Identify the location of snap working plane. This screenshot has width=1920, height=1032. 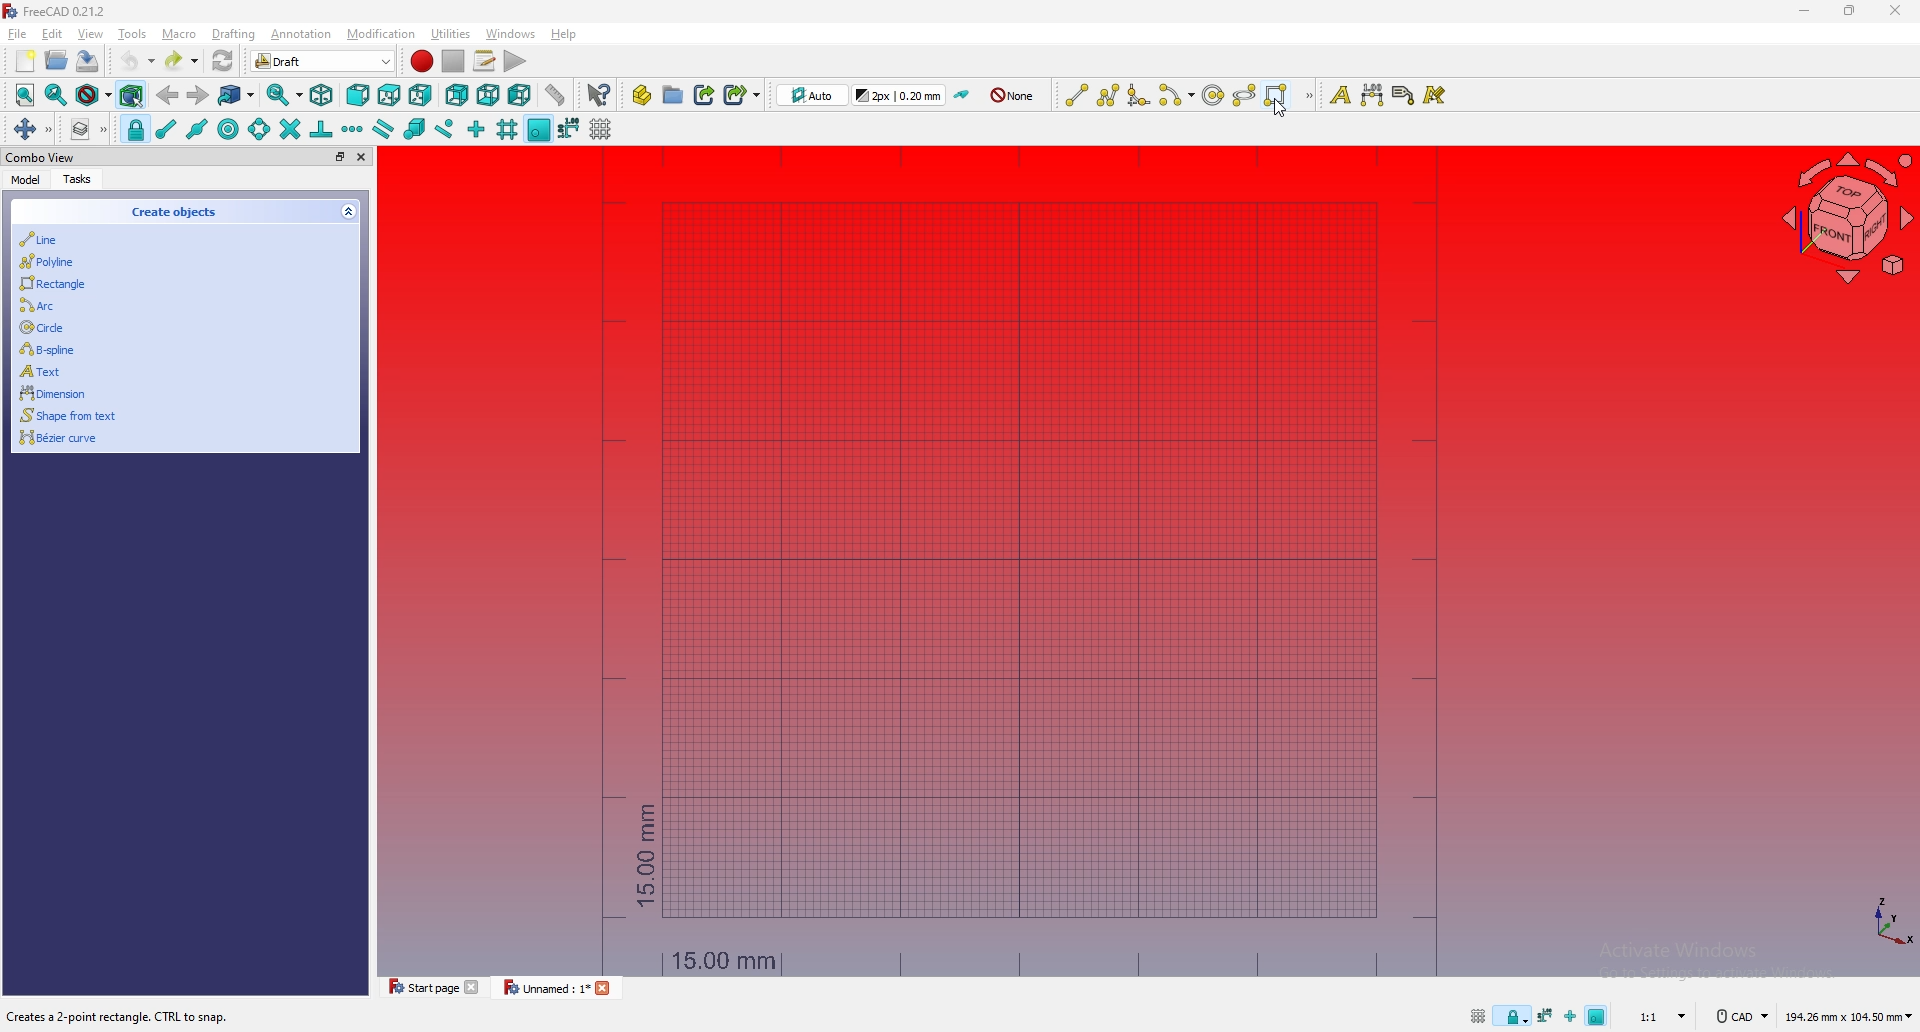
(1599, 1014).